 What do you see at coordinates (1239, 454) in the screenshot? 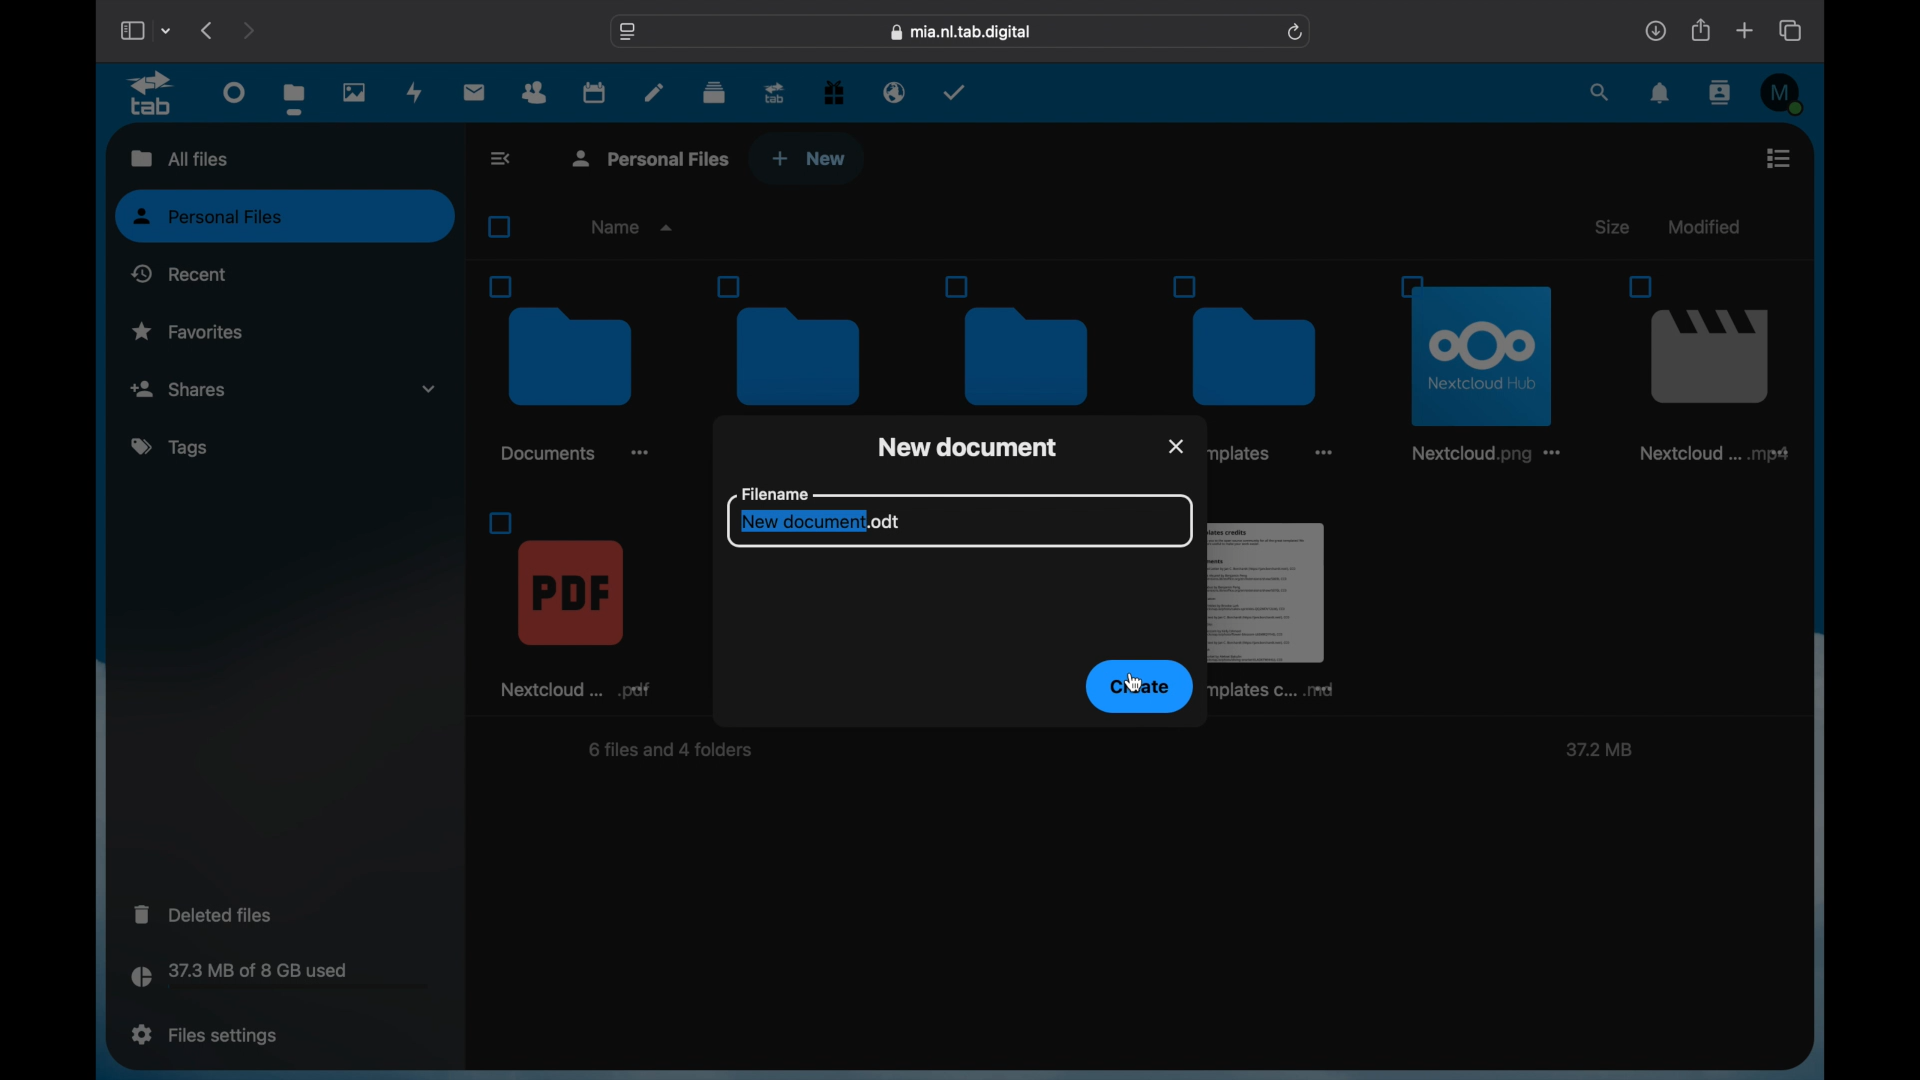
I see `templates` at bounding box center [1239, 454].